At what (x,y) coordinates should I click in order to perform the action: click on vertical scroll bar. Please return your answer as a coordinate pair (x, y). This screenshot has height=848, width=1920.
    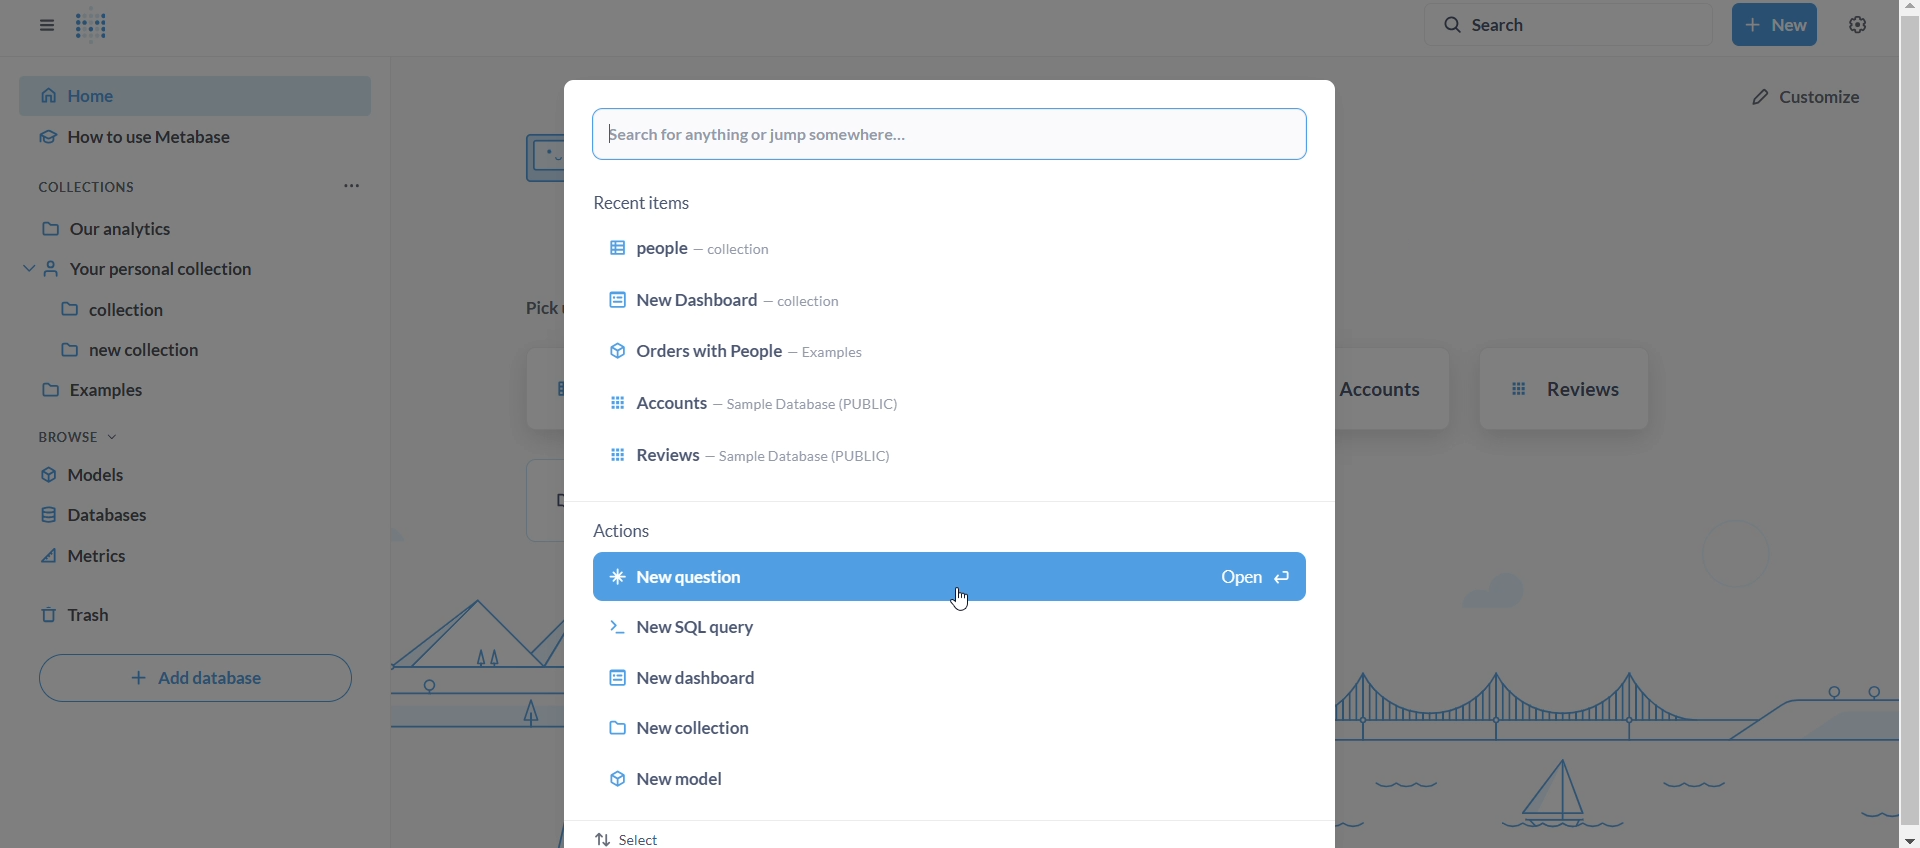
    Looking at the image, I should click on (1908, 424).